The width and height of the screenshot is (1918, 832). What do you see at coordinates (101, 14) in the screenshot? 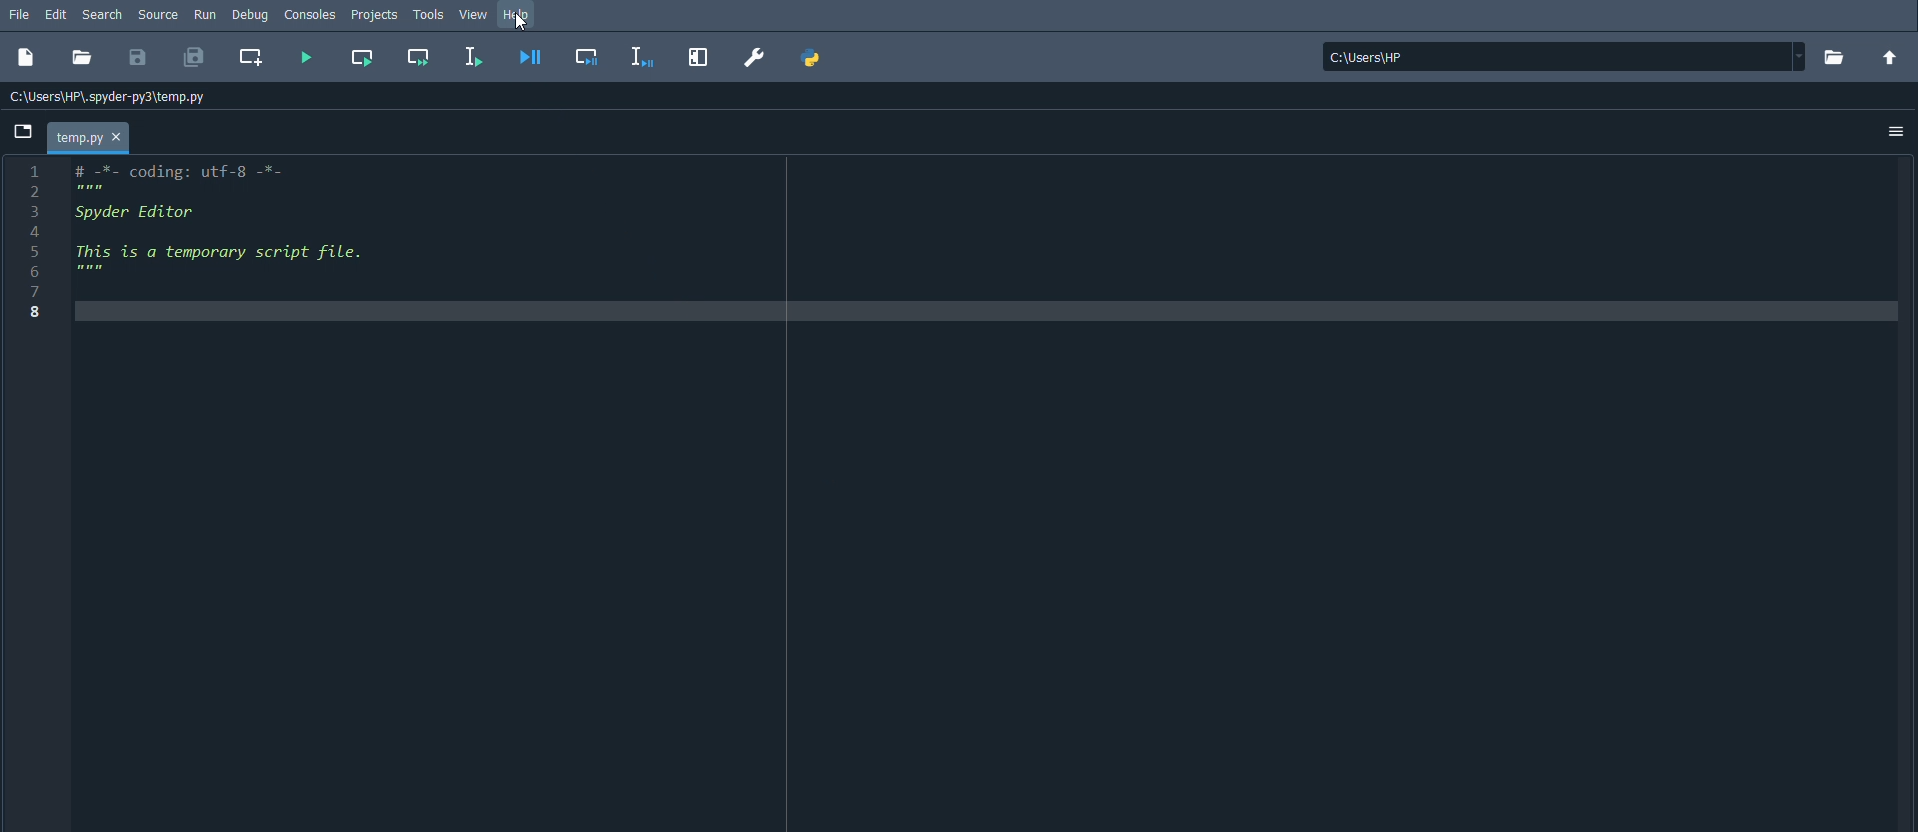
I see `Search` at bounding box center [101, 14].